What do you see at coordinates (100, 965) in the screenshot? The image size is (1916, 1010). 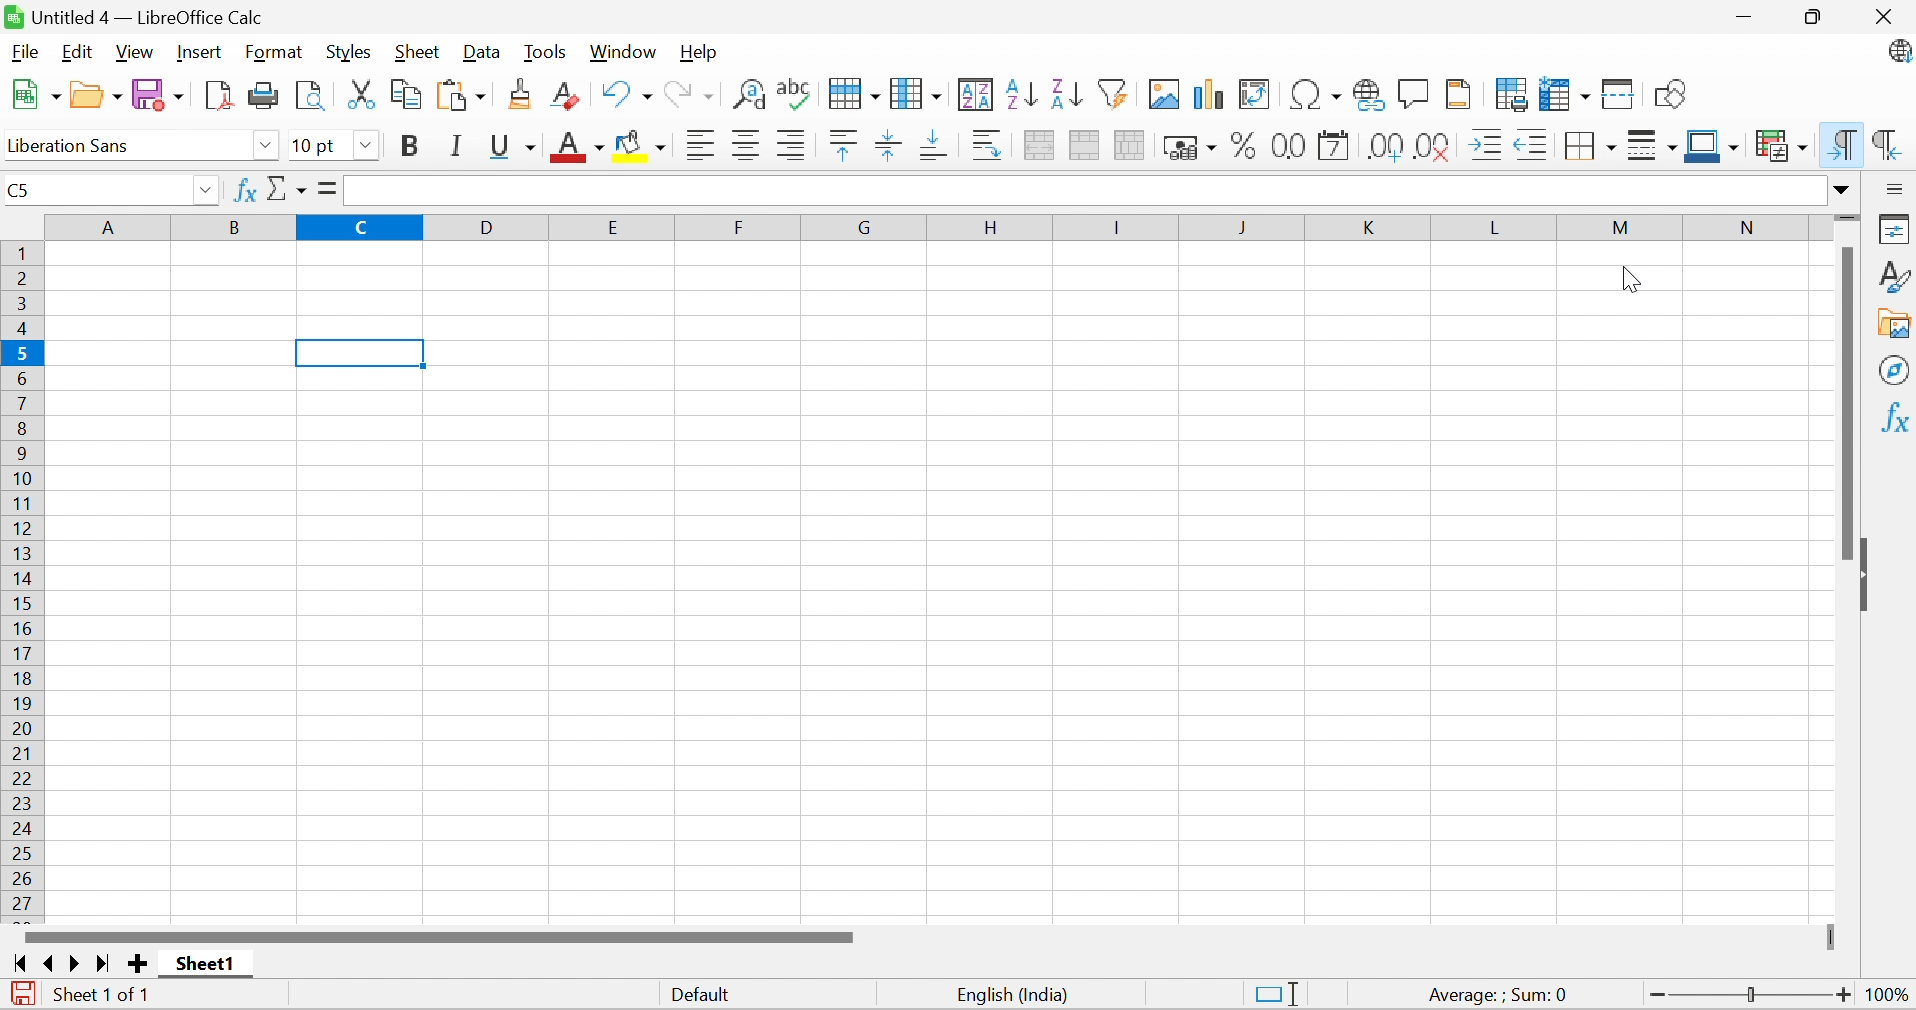 I see `Scroll to last sheet` at bounding box center [100, 965].